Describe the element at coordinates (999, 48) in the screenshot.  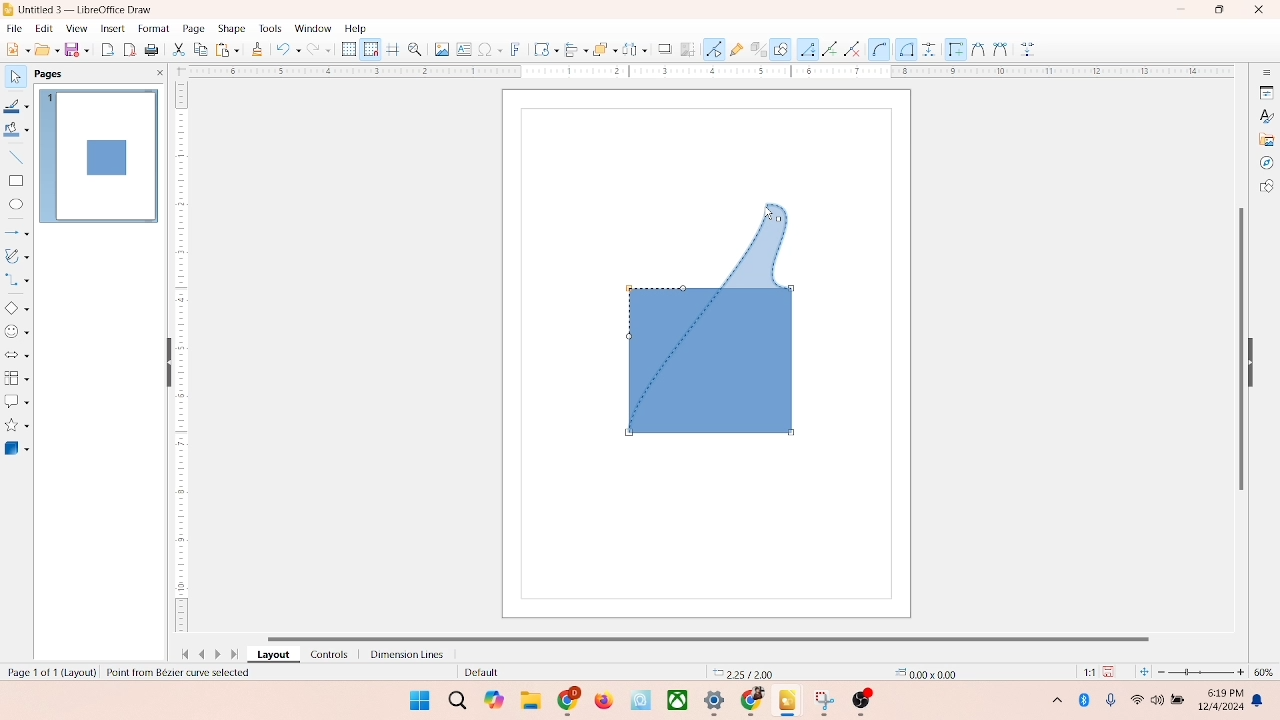
I see `Combine tool` at that location.